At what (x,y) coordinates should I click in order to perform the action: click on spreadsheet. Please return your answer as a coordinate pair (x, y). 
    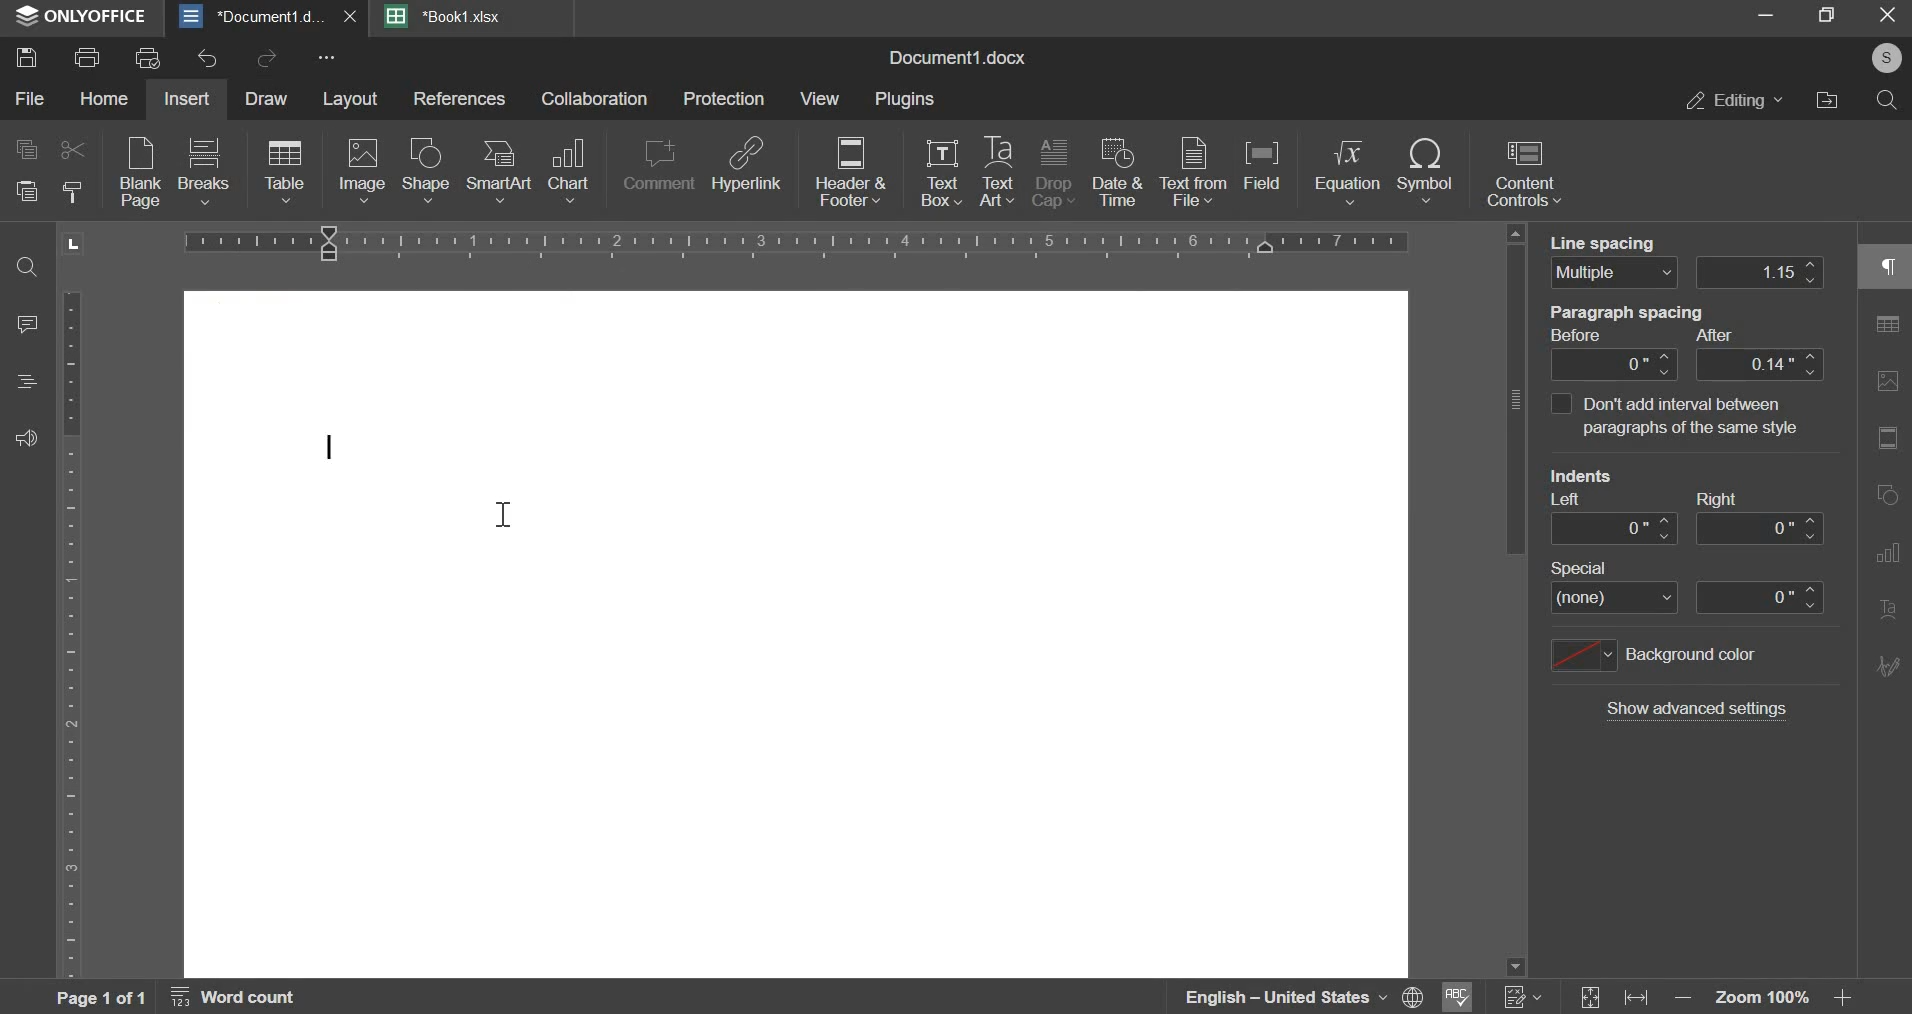
    Looking at the image, I should click on (446, 16).